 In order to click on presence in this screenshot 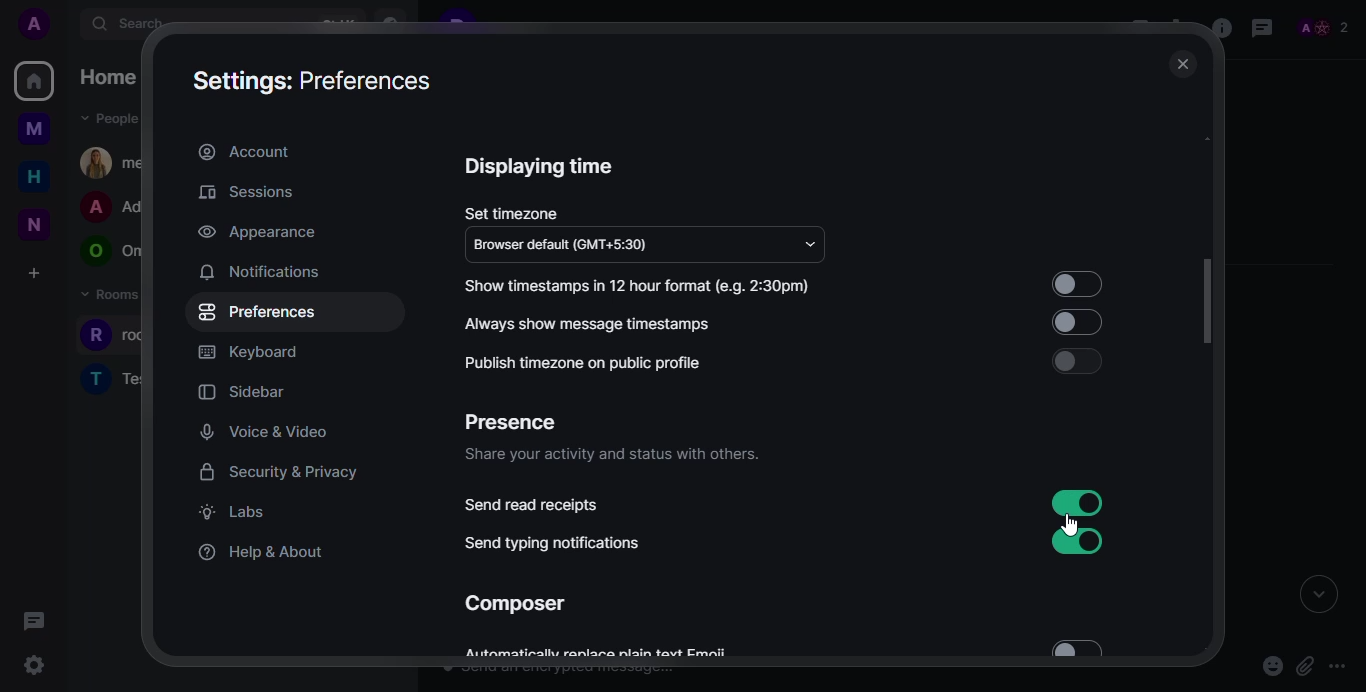, I will do `click(510, 422)`.